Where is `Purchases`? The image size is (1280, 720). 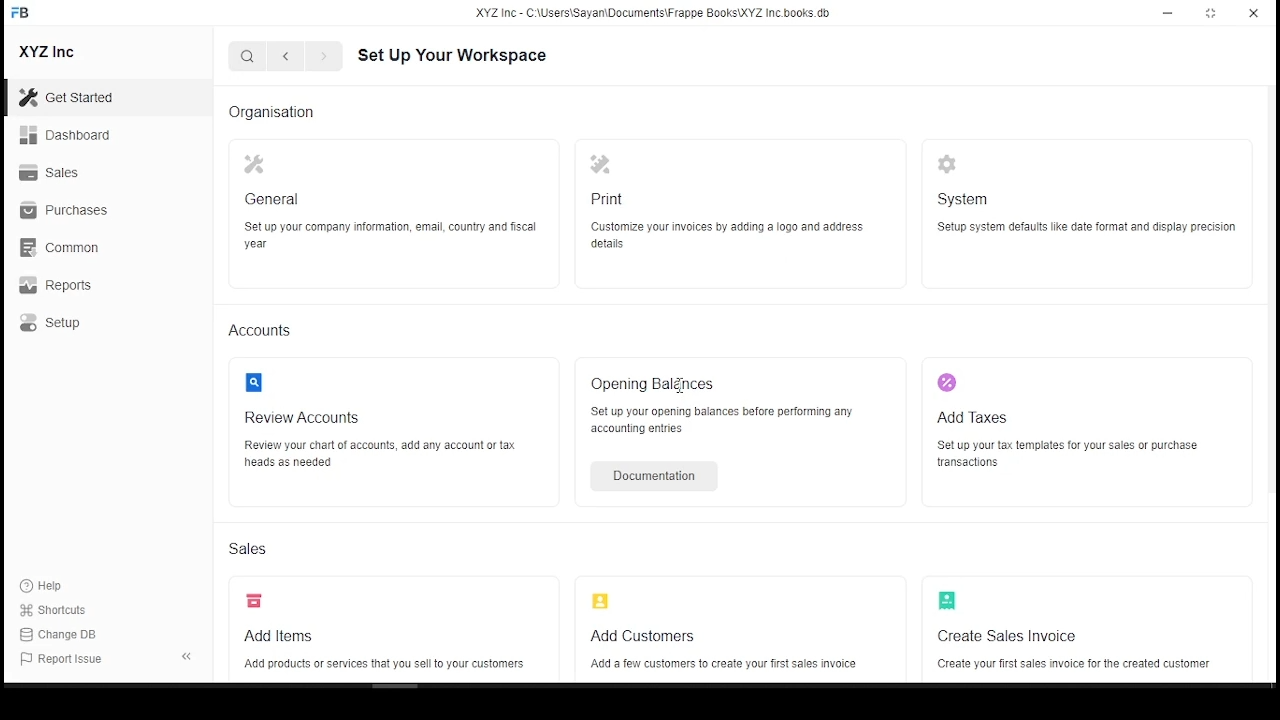 Purchases is located at coordinates (63, 208).